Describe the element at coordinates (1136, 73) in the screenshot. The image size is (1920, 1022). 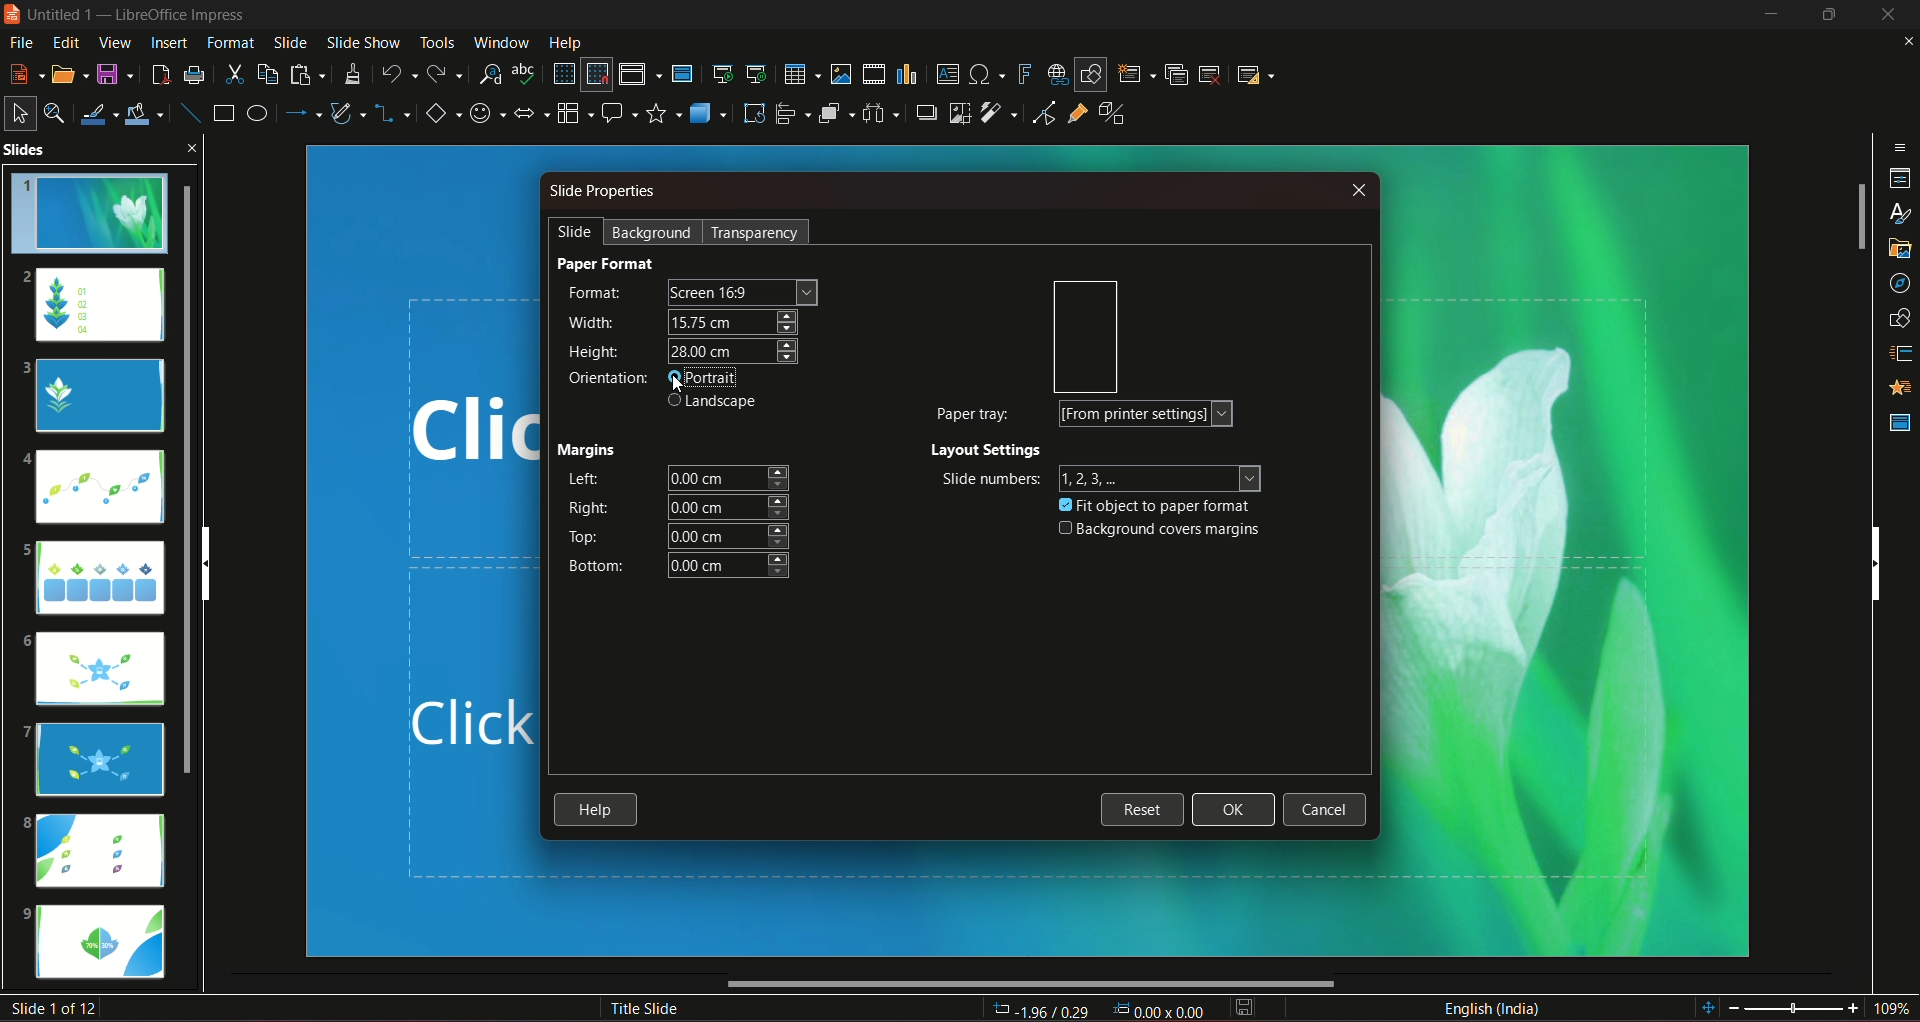
I see `new slide` at that location.